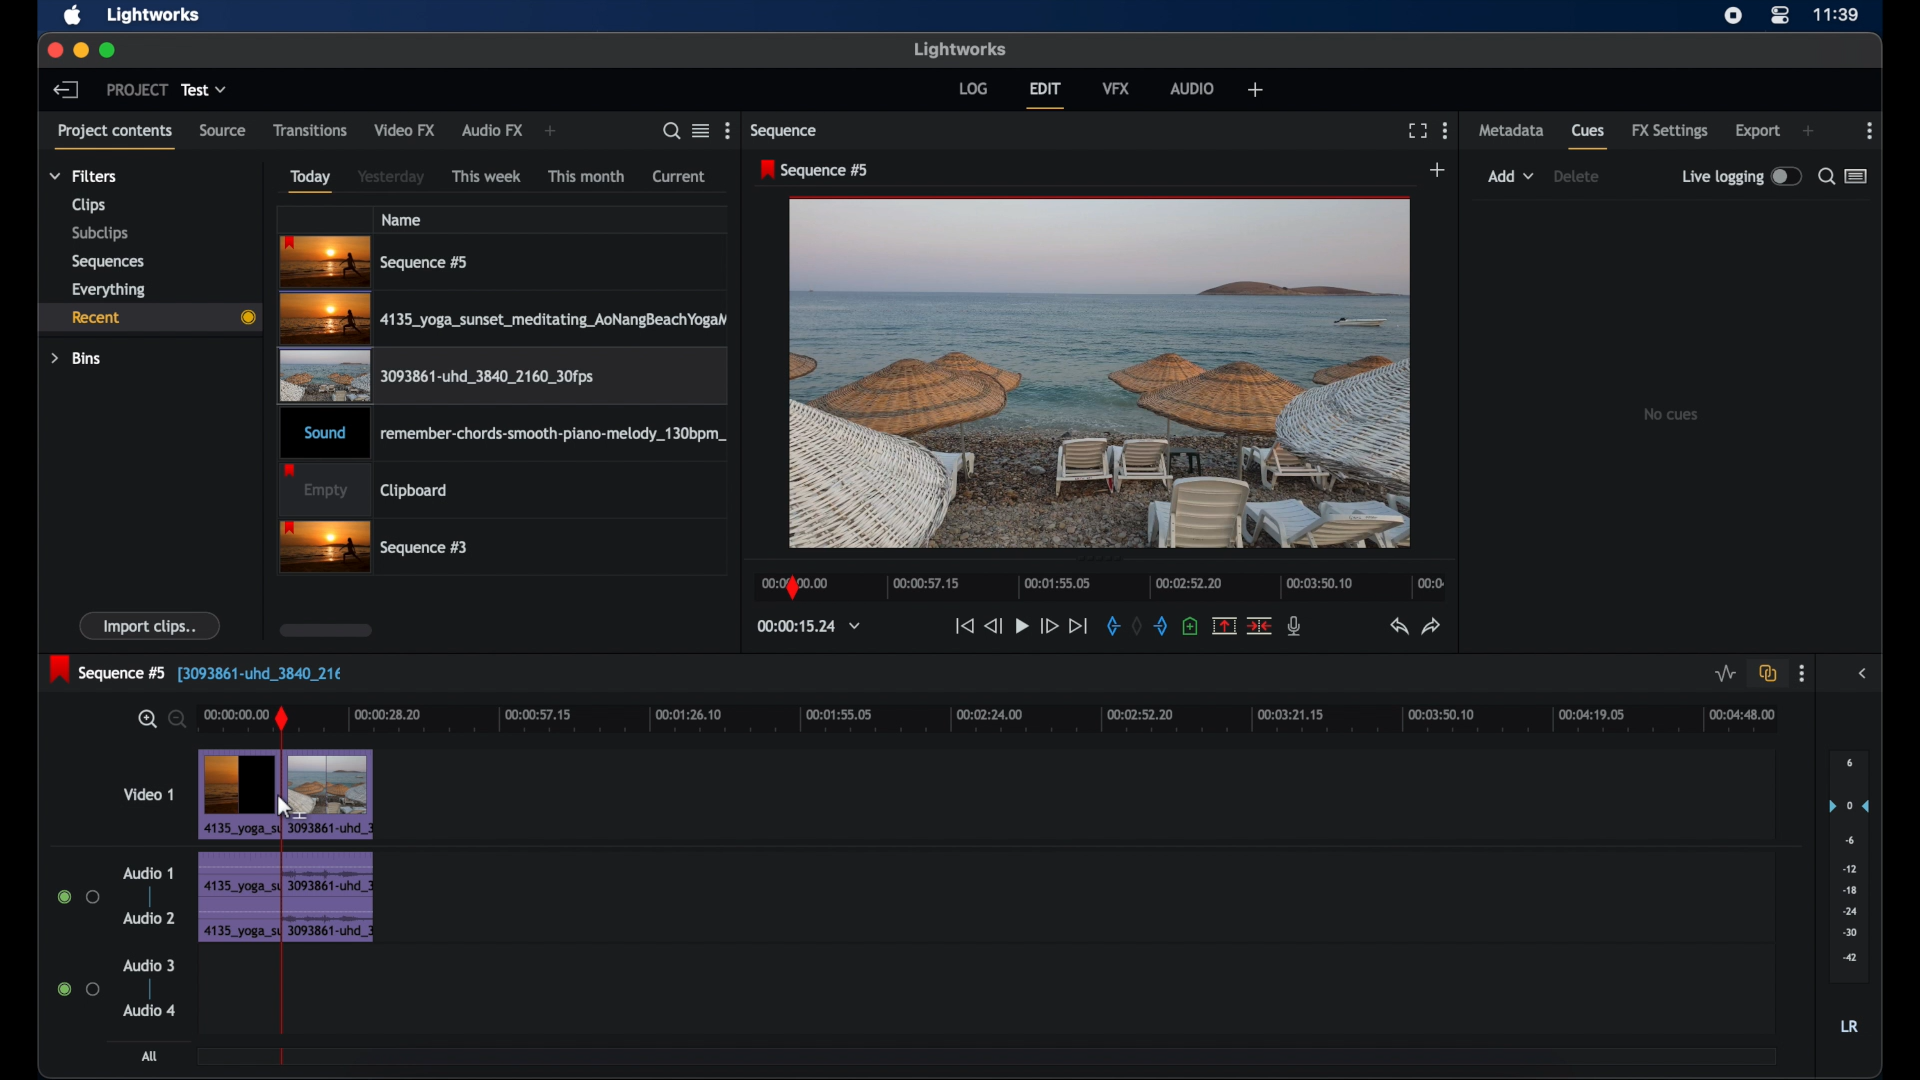 This screenshot has width=1920, height=1080. Describe the element at coordinates (727, 130) in the screenshot. I see `more options` at that location.